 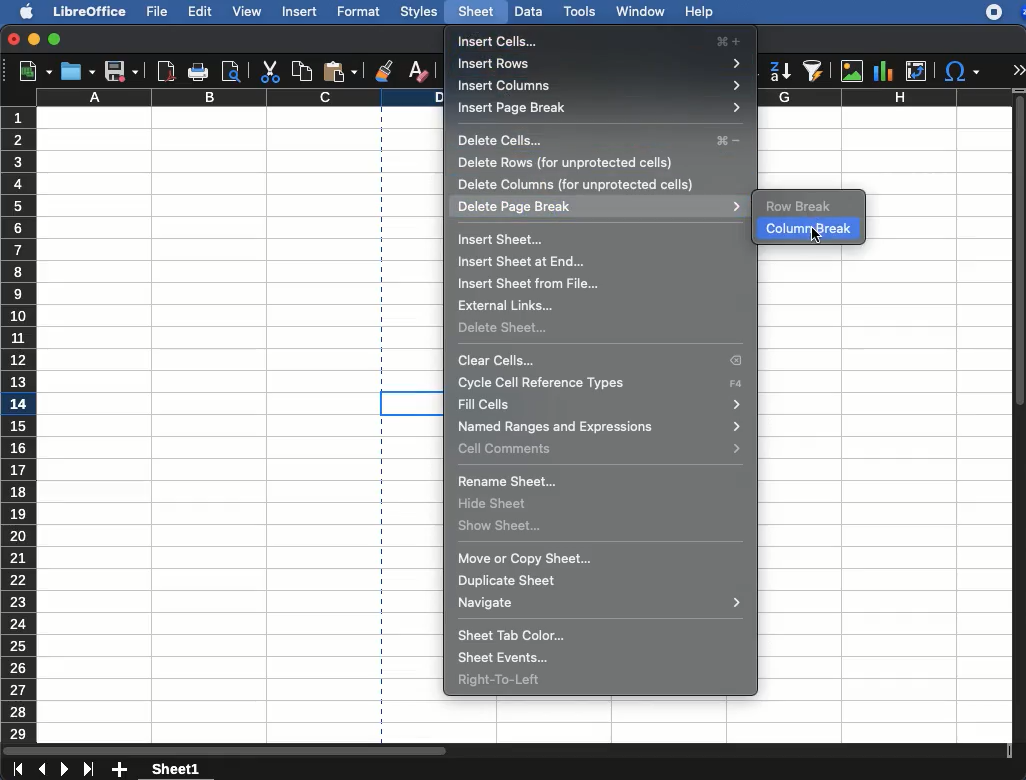 I want to click on delete rows (for unprotected cells), so click(x=566, y=163).